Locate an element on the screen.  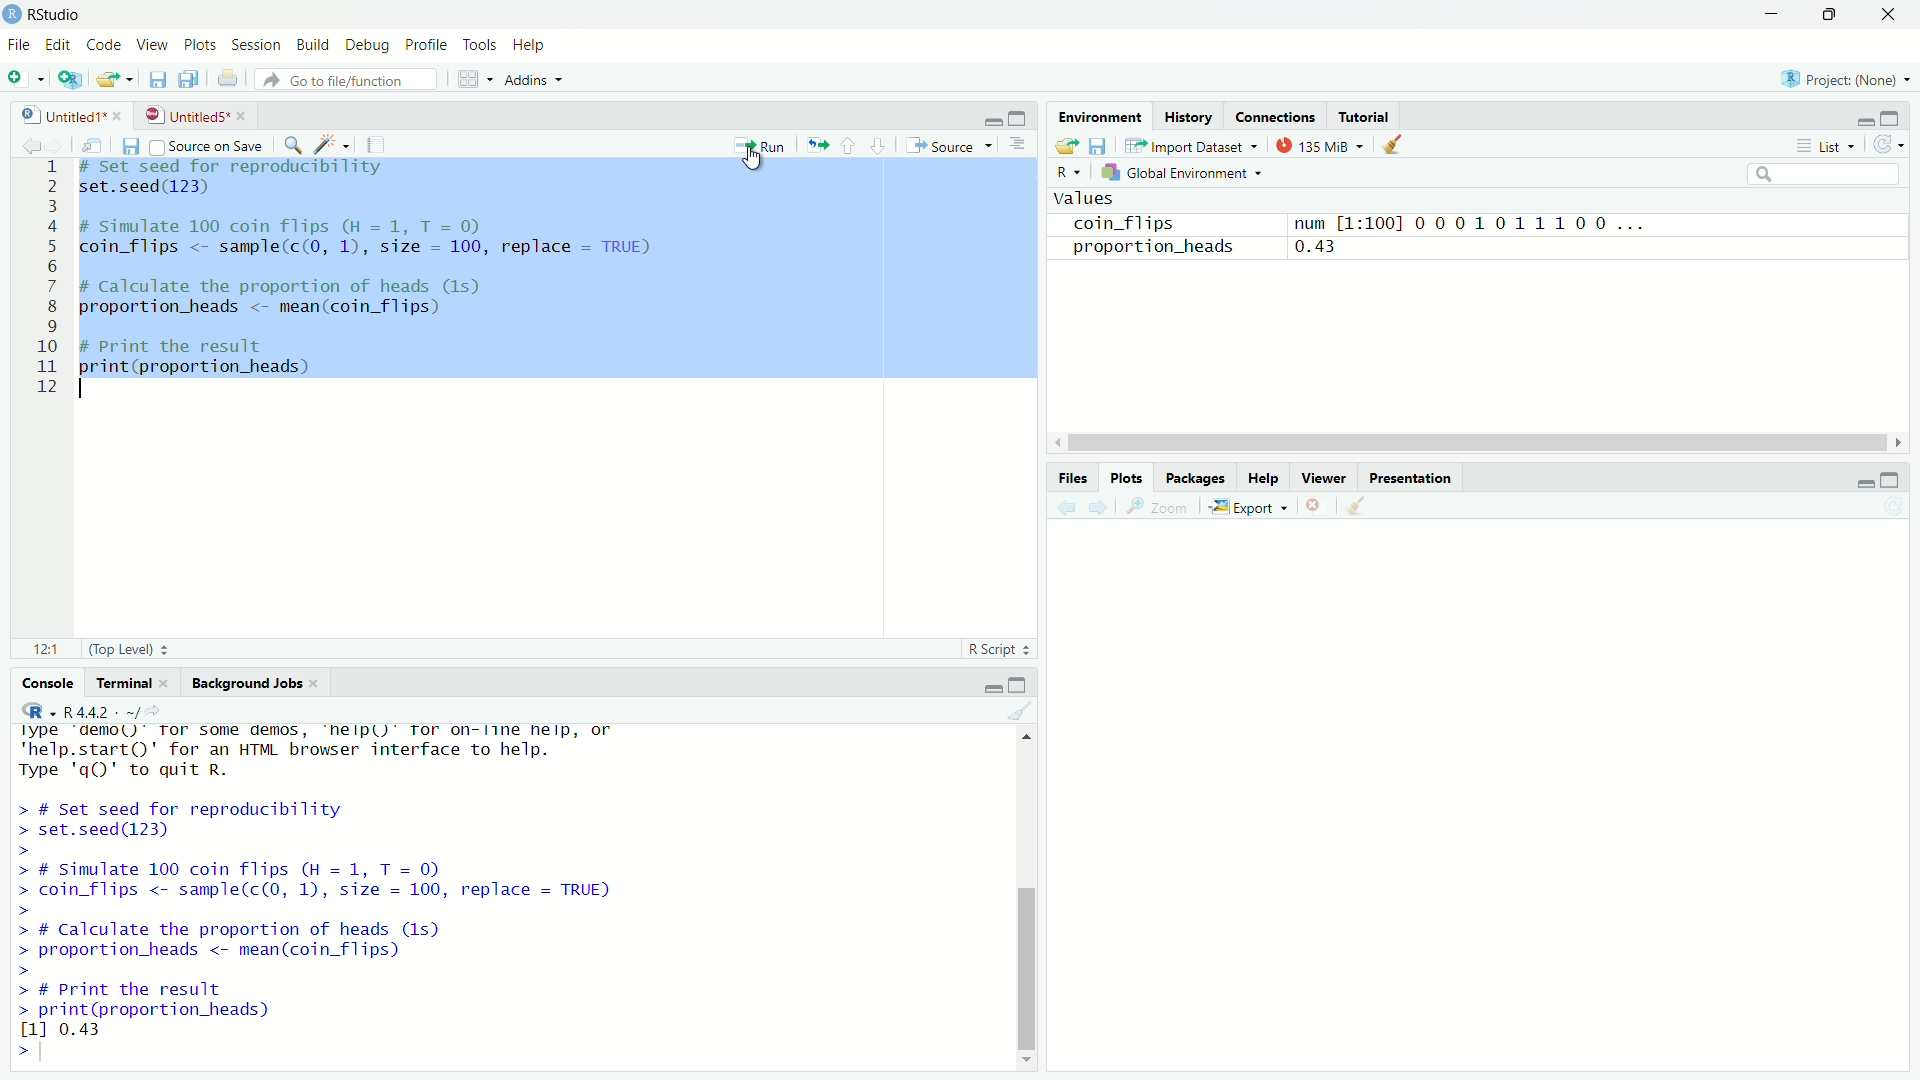
cursor is located at coordinates (754, 156).